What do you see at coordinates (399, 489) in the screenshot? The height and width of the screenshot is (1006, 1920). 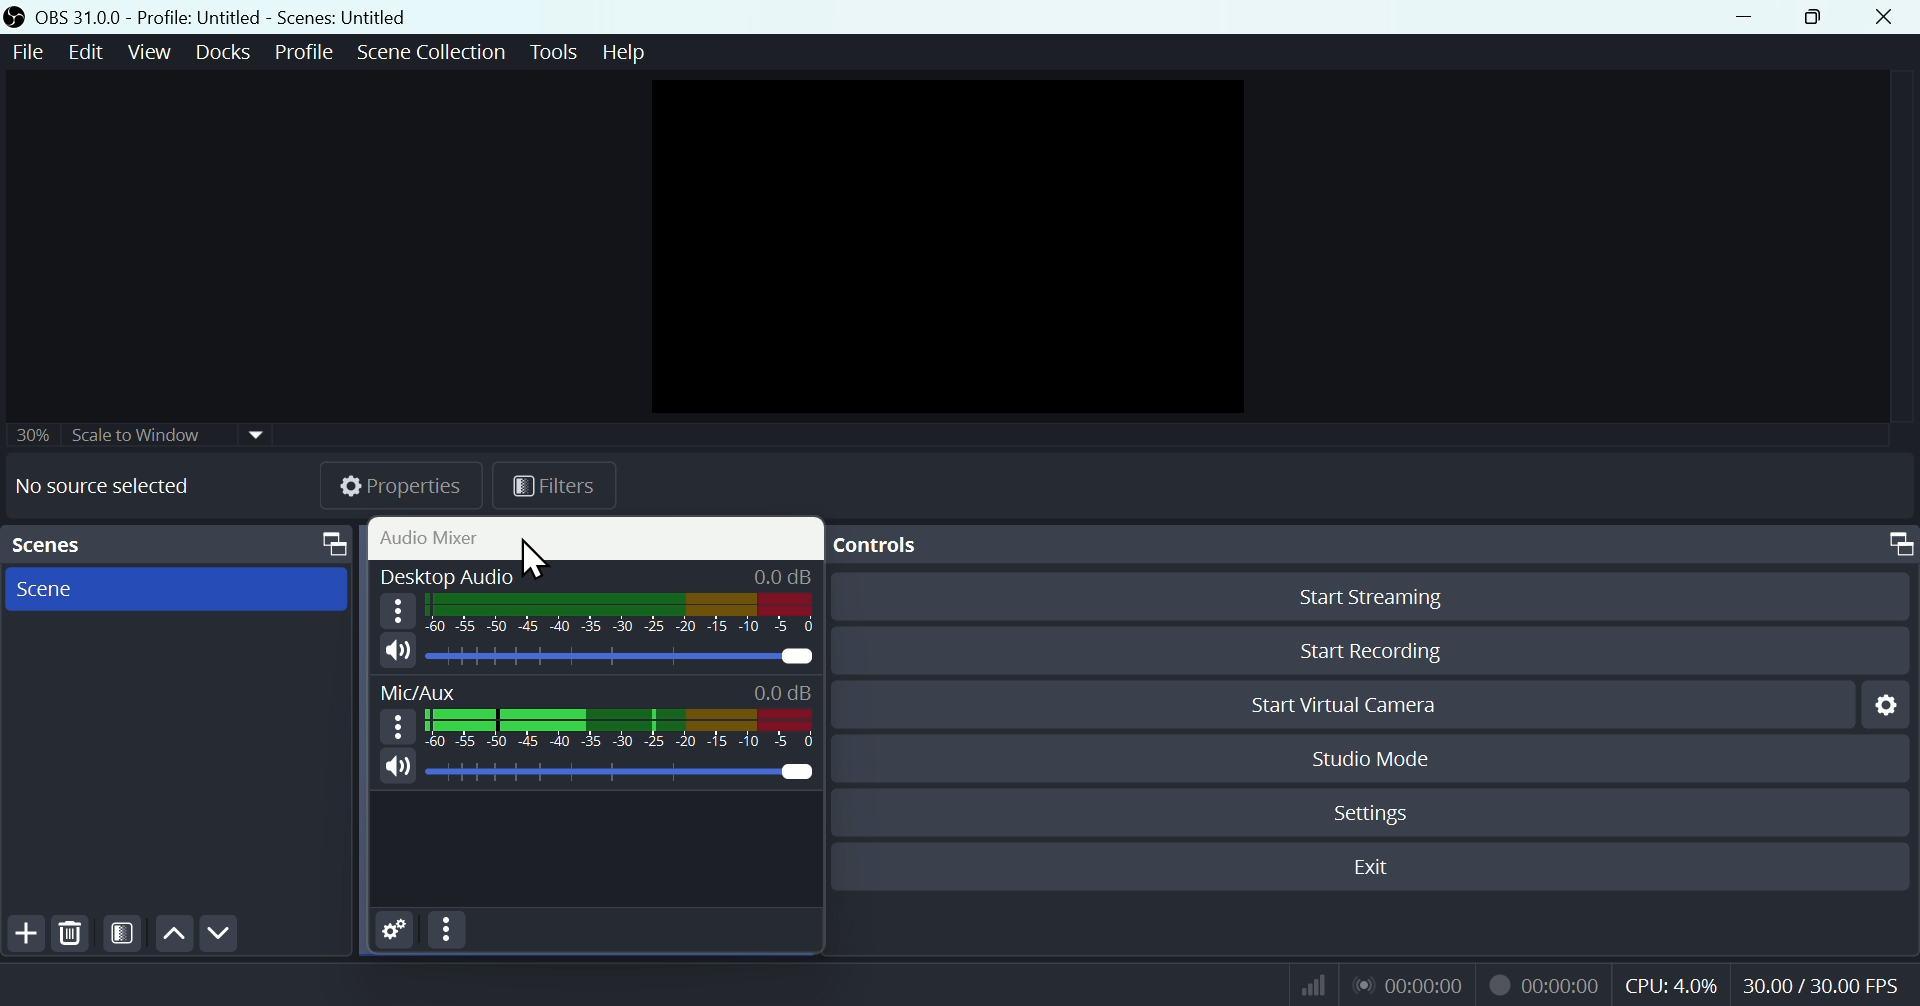 I see `Properties` at bounding box center [399, 489].